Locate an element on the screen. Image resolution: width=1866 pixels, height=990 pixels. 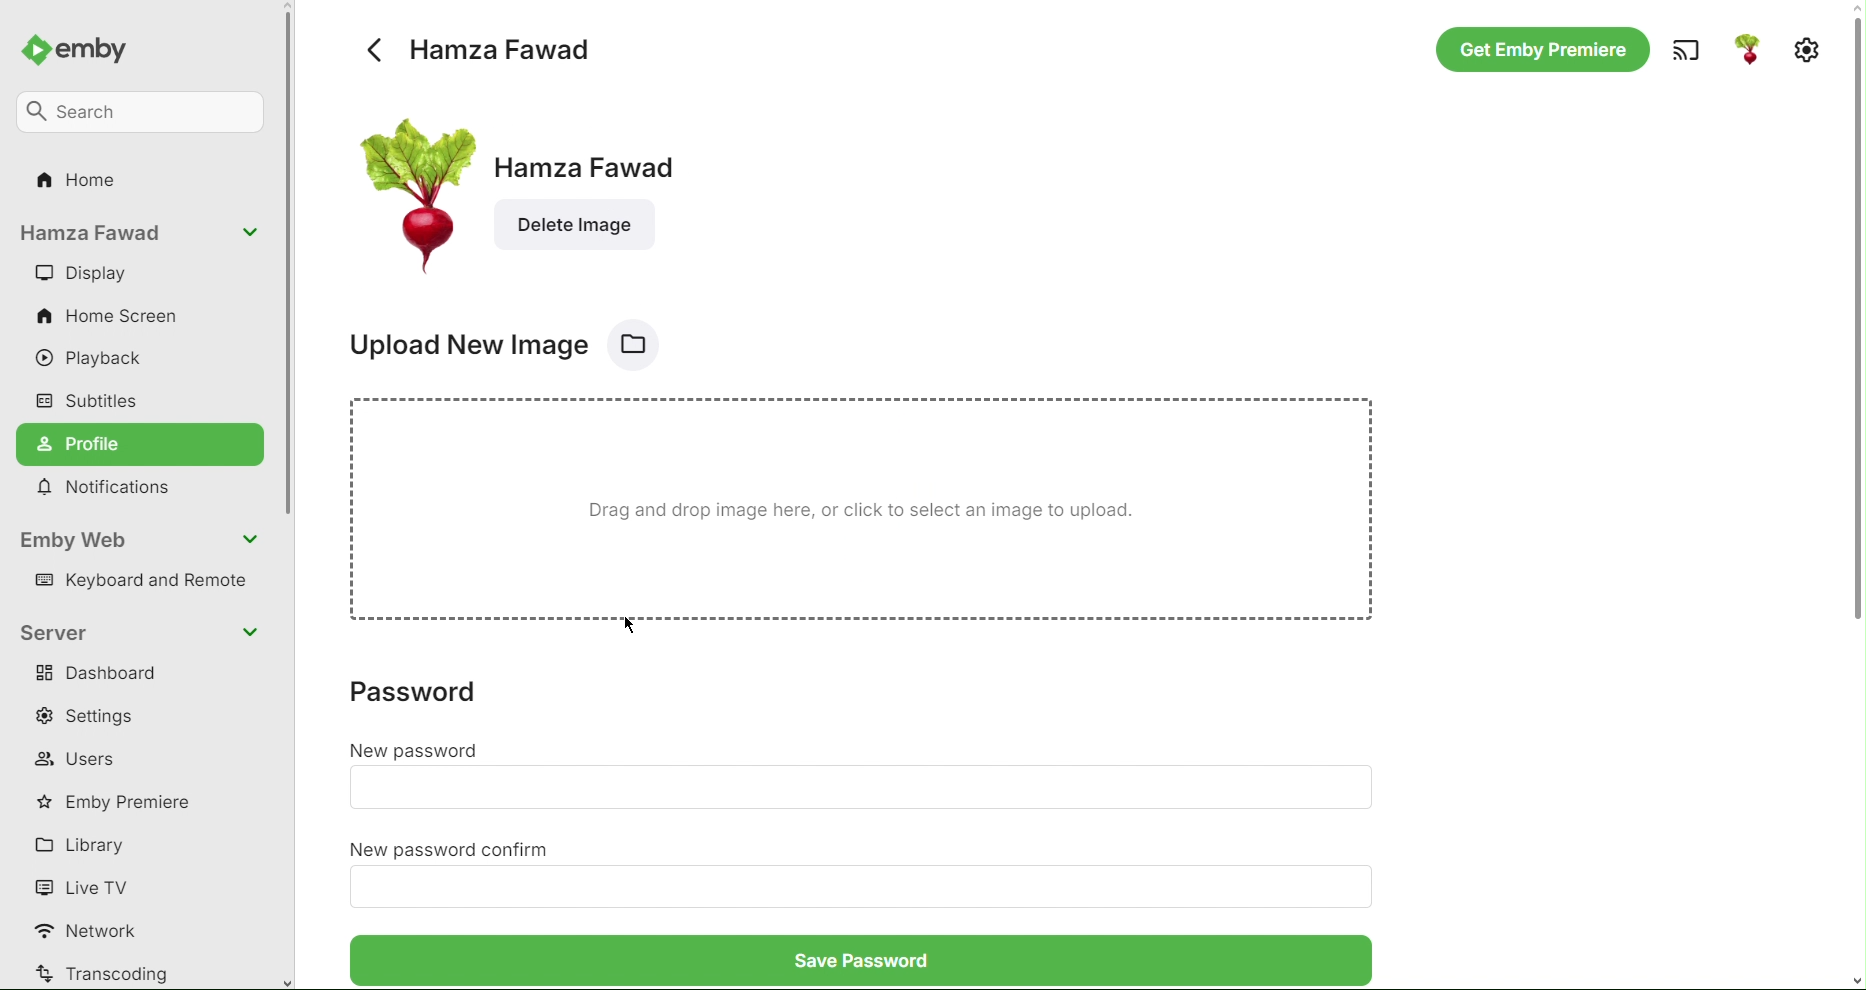
Settings is located at coordinates (1807, 47).